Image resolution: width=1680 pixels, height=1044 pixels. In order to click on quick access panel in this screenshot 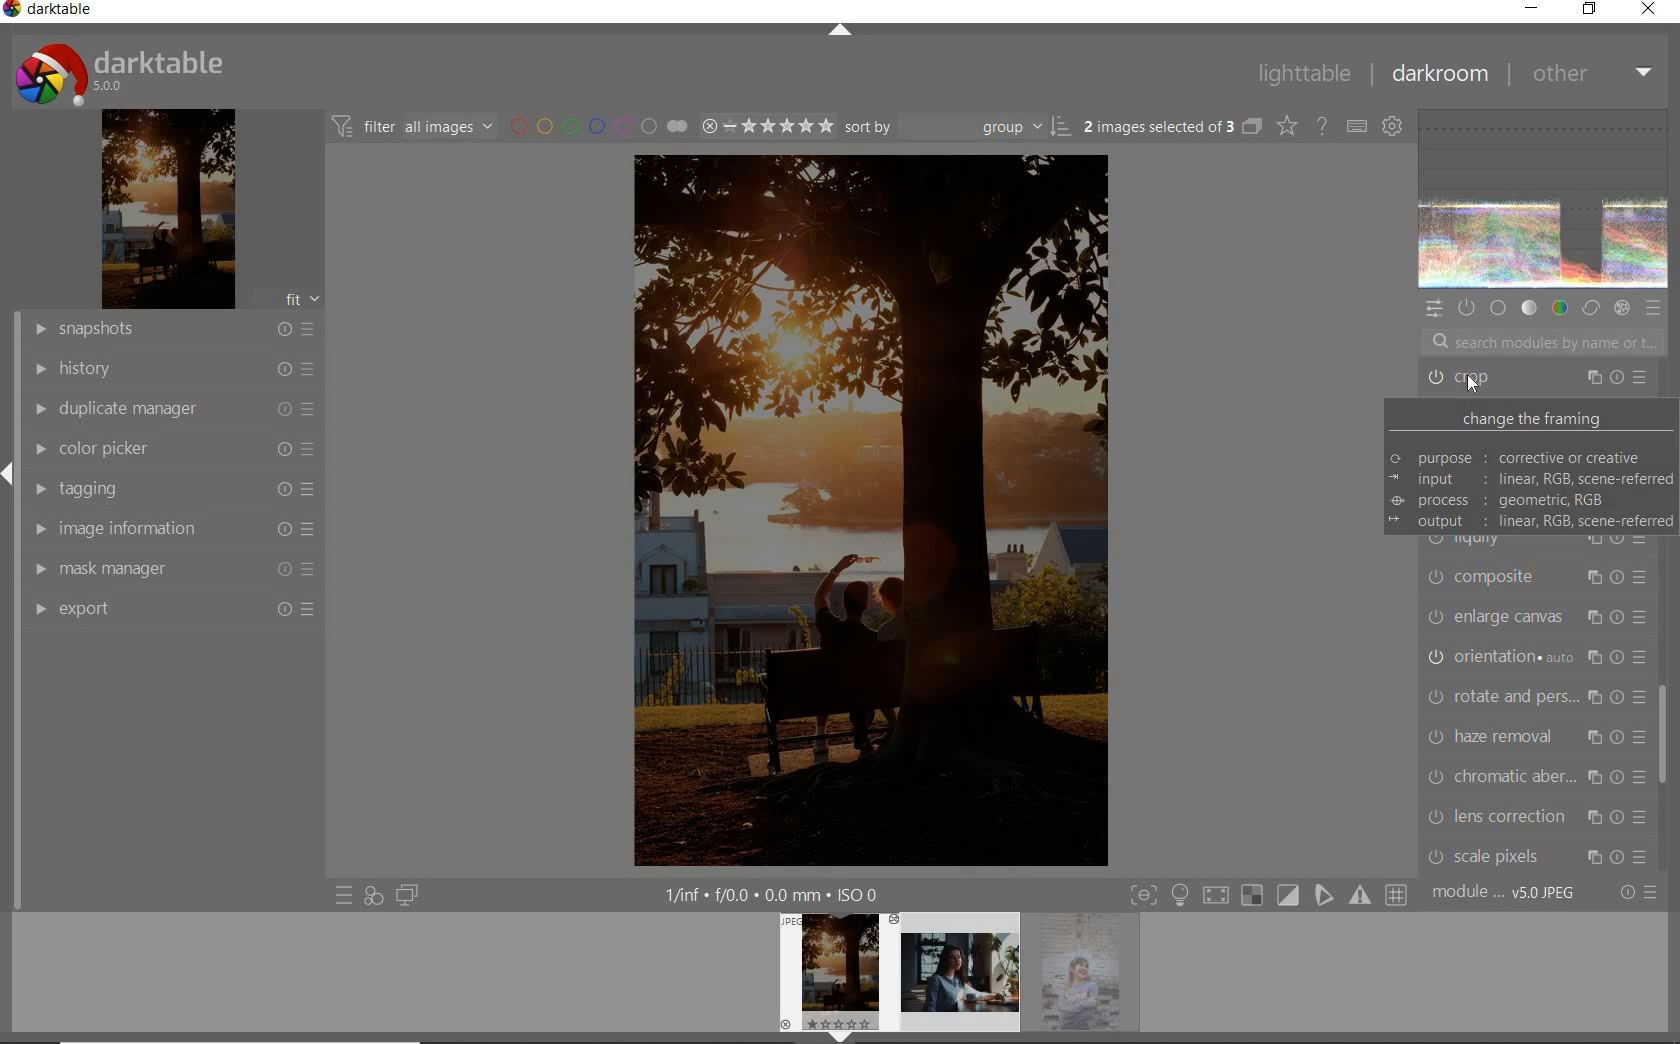, I will do `click(1433, 312)`.